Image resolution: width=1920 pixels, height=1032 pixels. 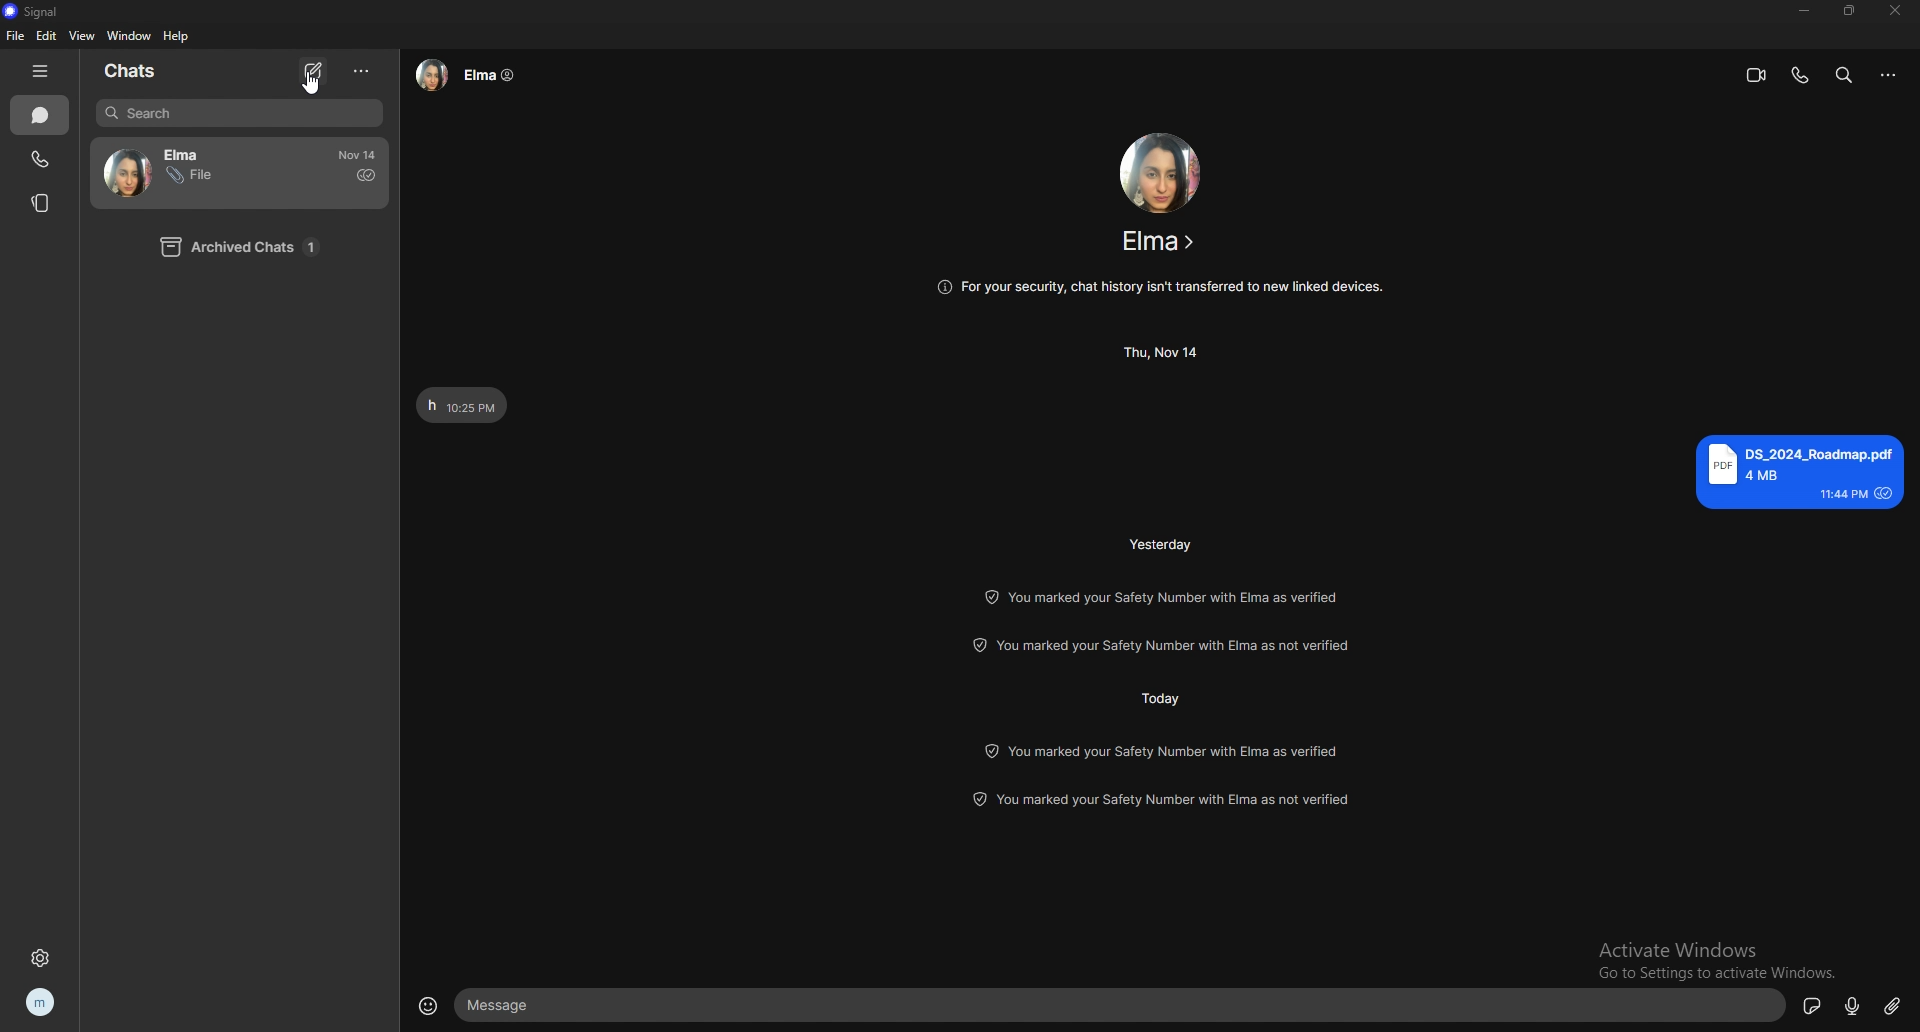 I want to click on close, so click(x=1897, y=10).